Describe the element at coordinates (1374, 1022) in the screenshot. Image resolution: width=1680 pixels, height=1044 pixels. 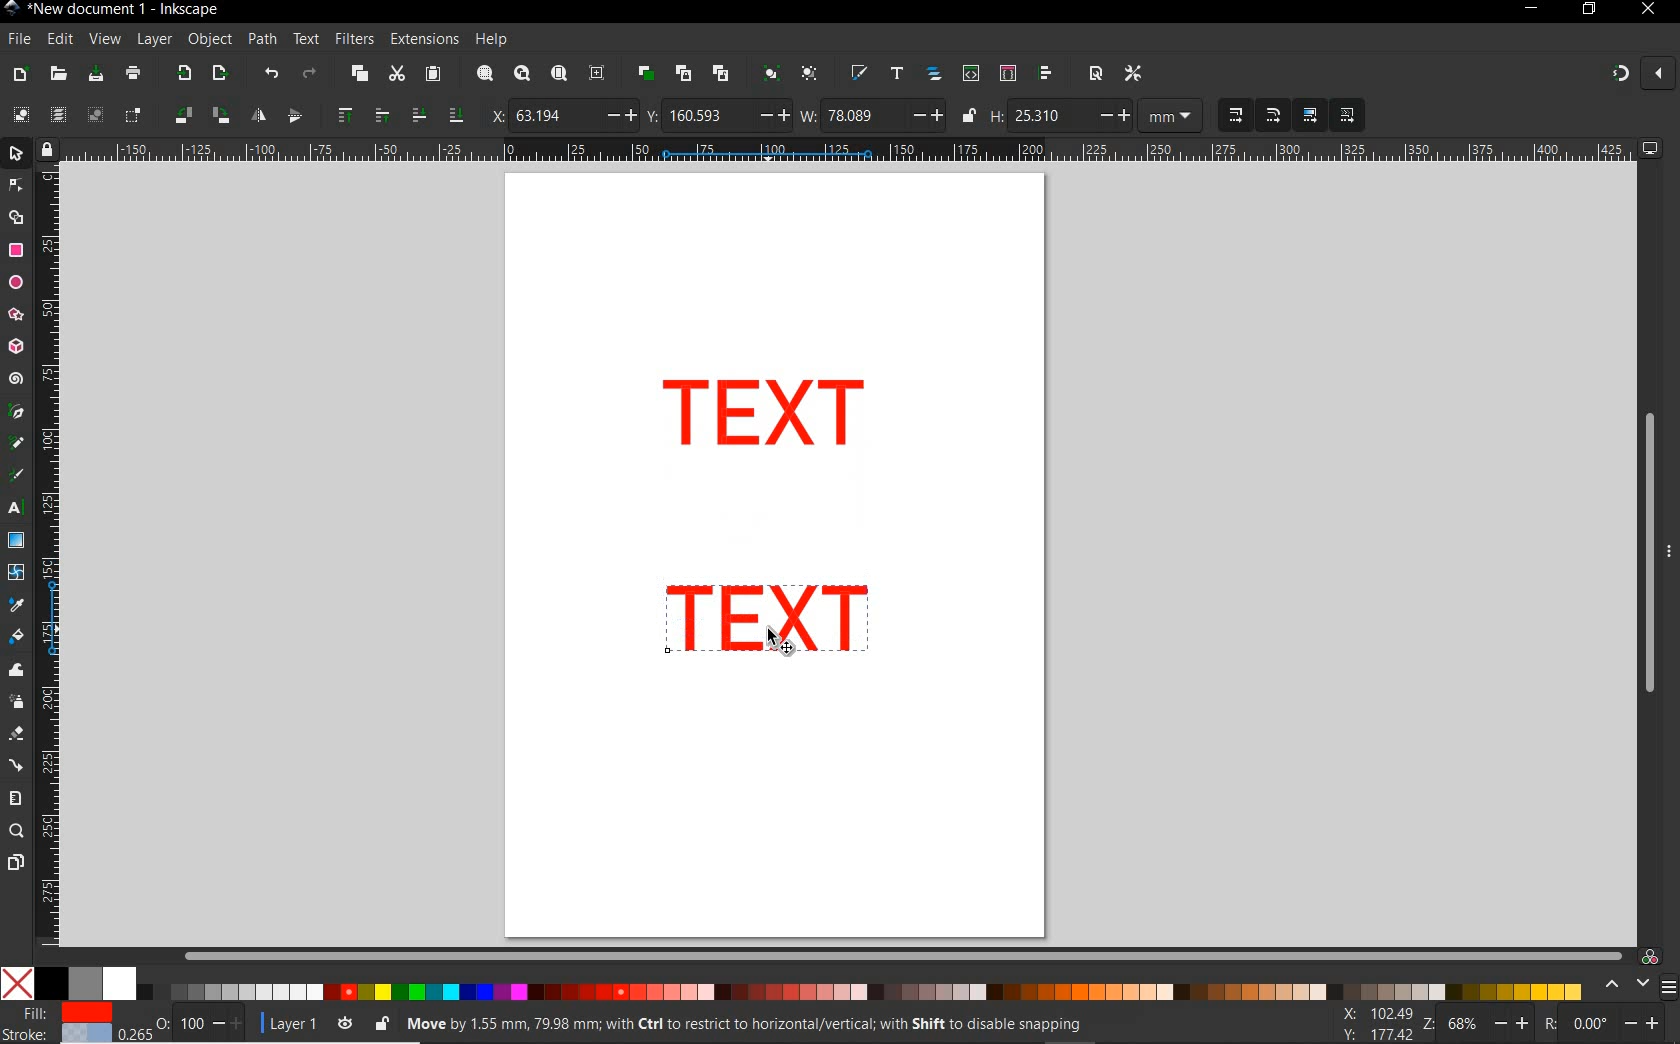
I see `cursor coordintes` at that location.